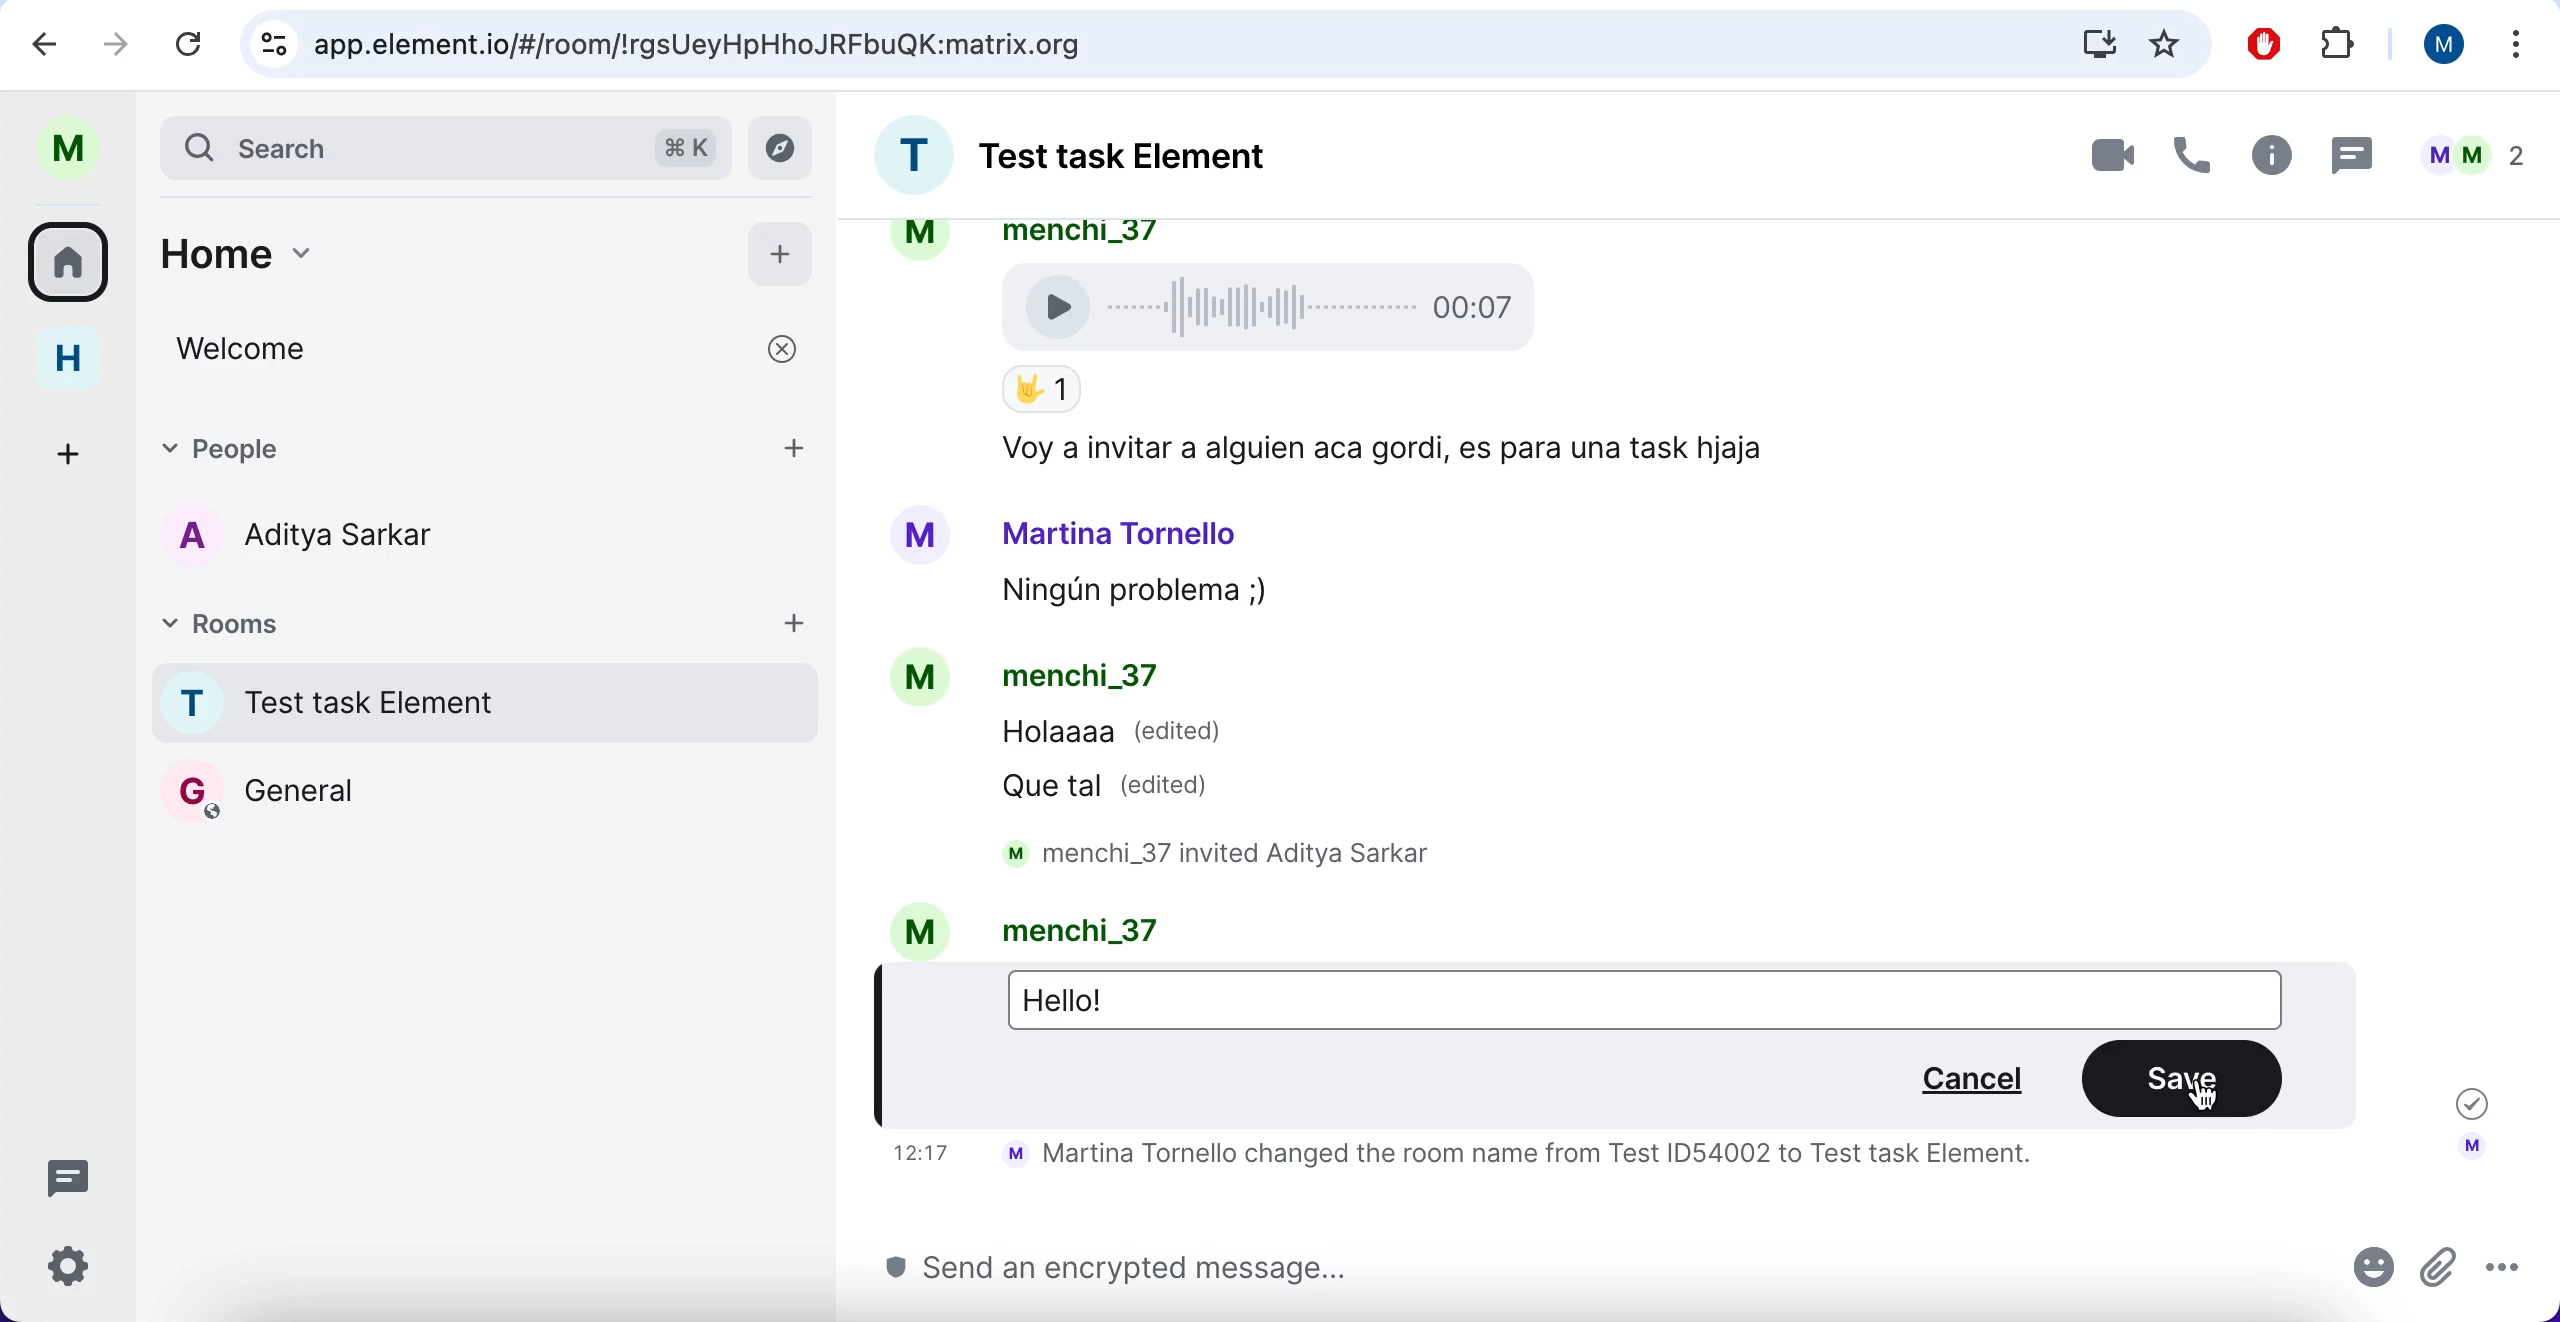 The height and width of the screenshot is (1322, 2560). What do you see at coordinates (1134, 45) in the screenshot?
I see `search bar` at bounding box center [1134, 45].